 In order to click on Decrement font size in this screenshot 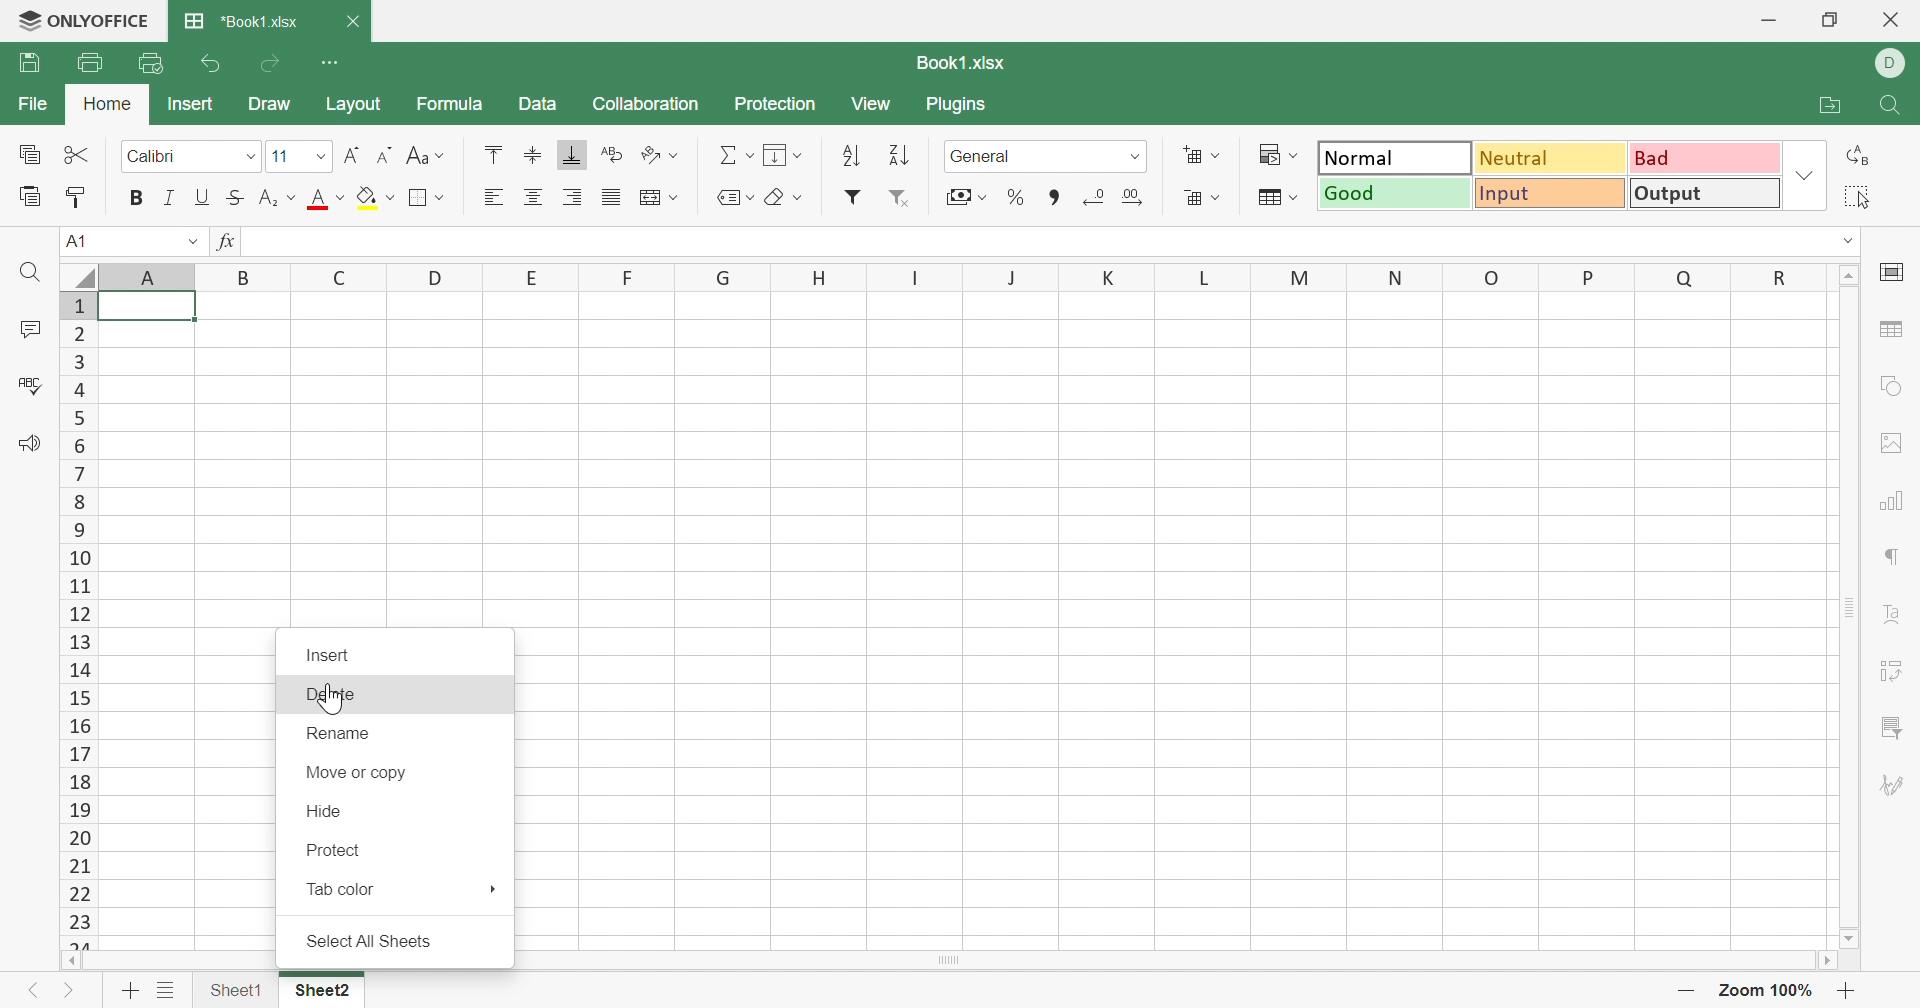, I will do `click(382, 153)`.